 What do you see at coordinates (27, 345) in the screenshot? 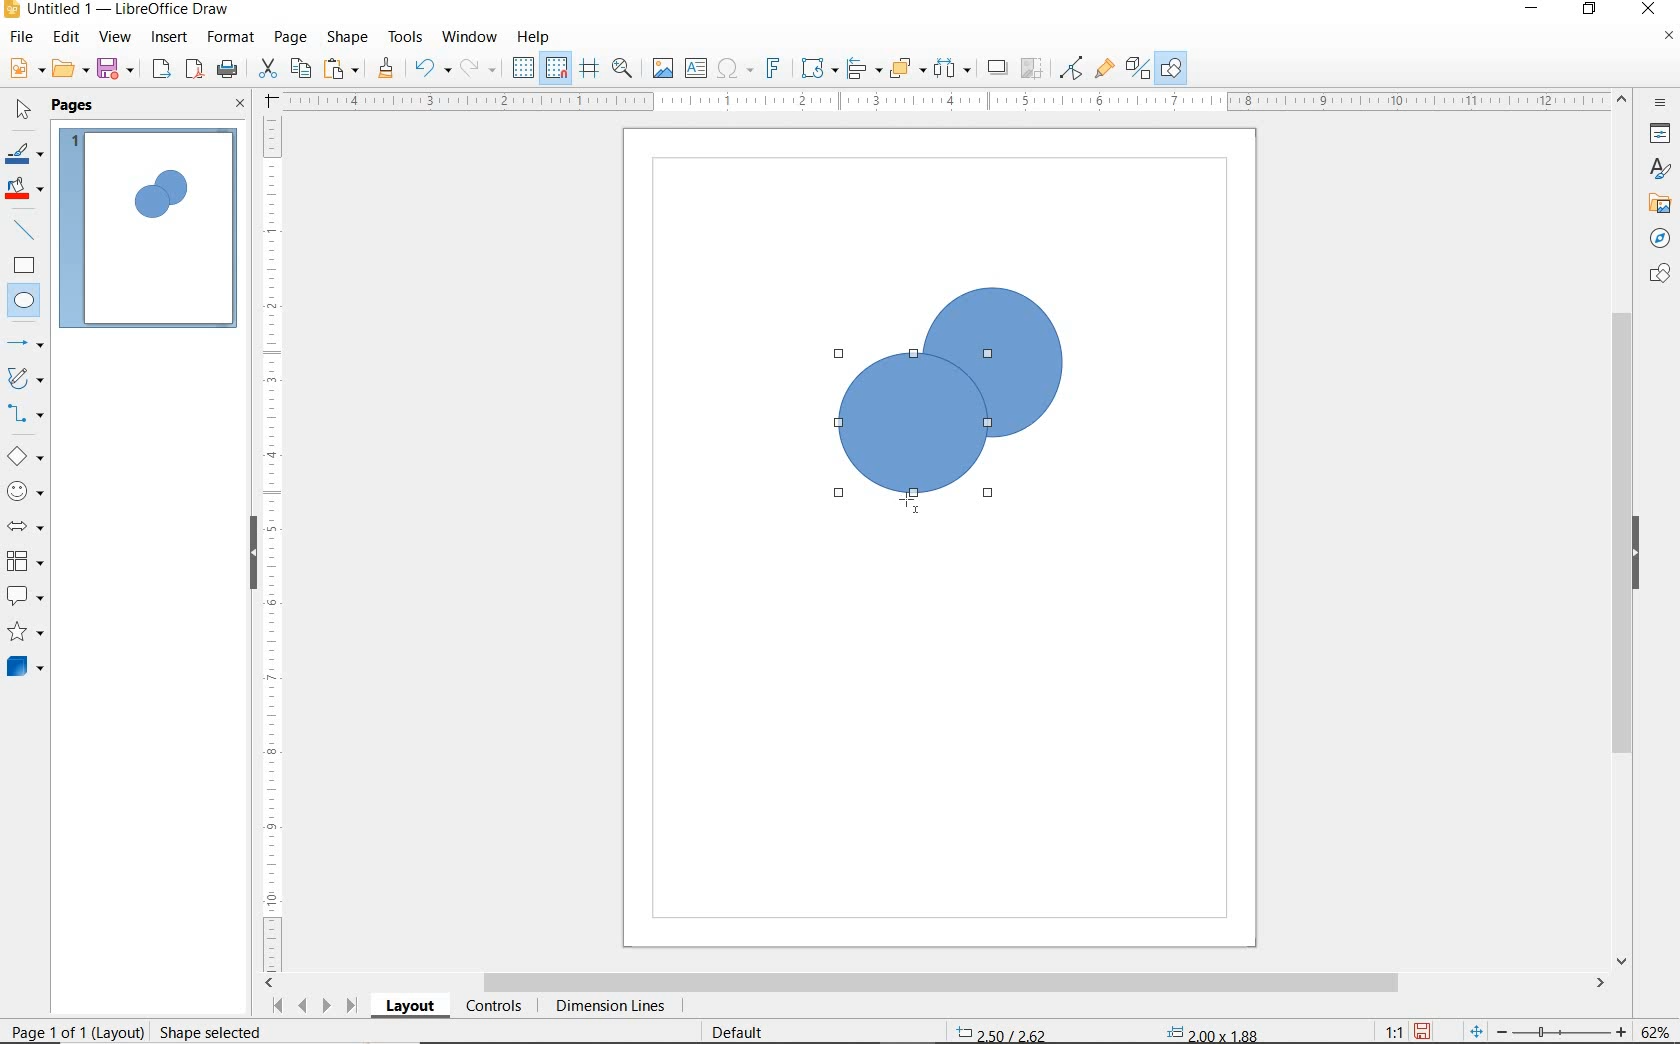
I see `LINES AND ARROWS` at bounding box center [27, 345].